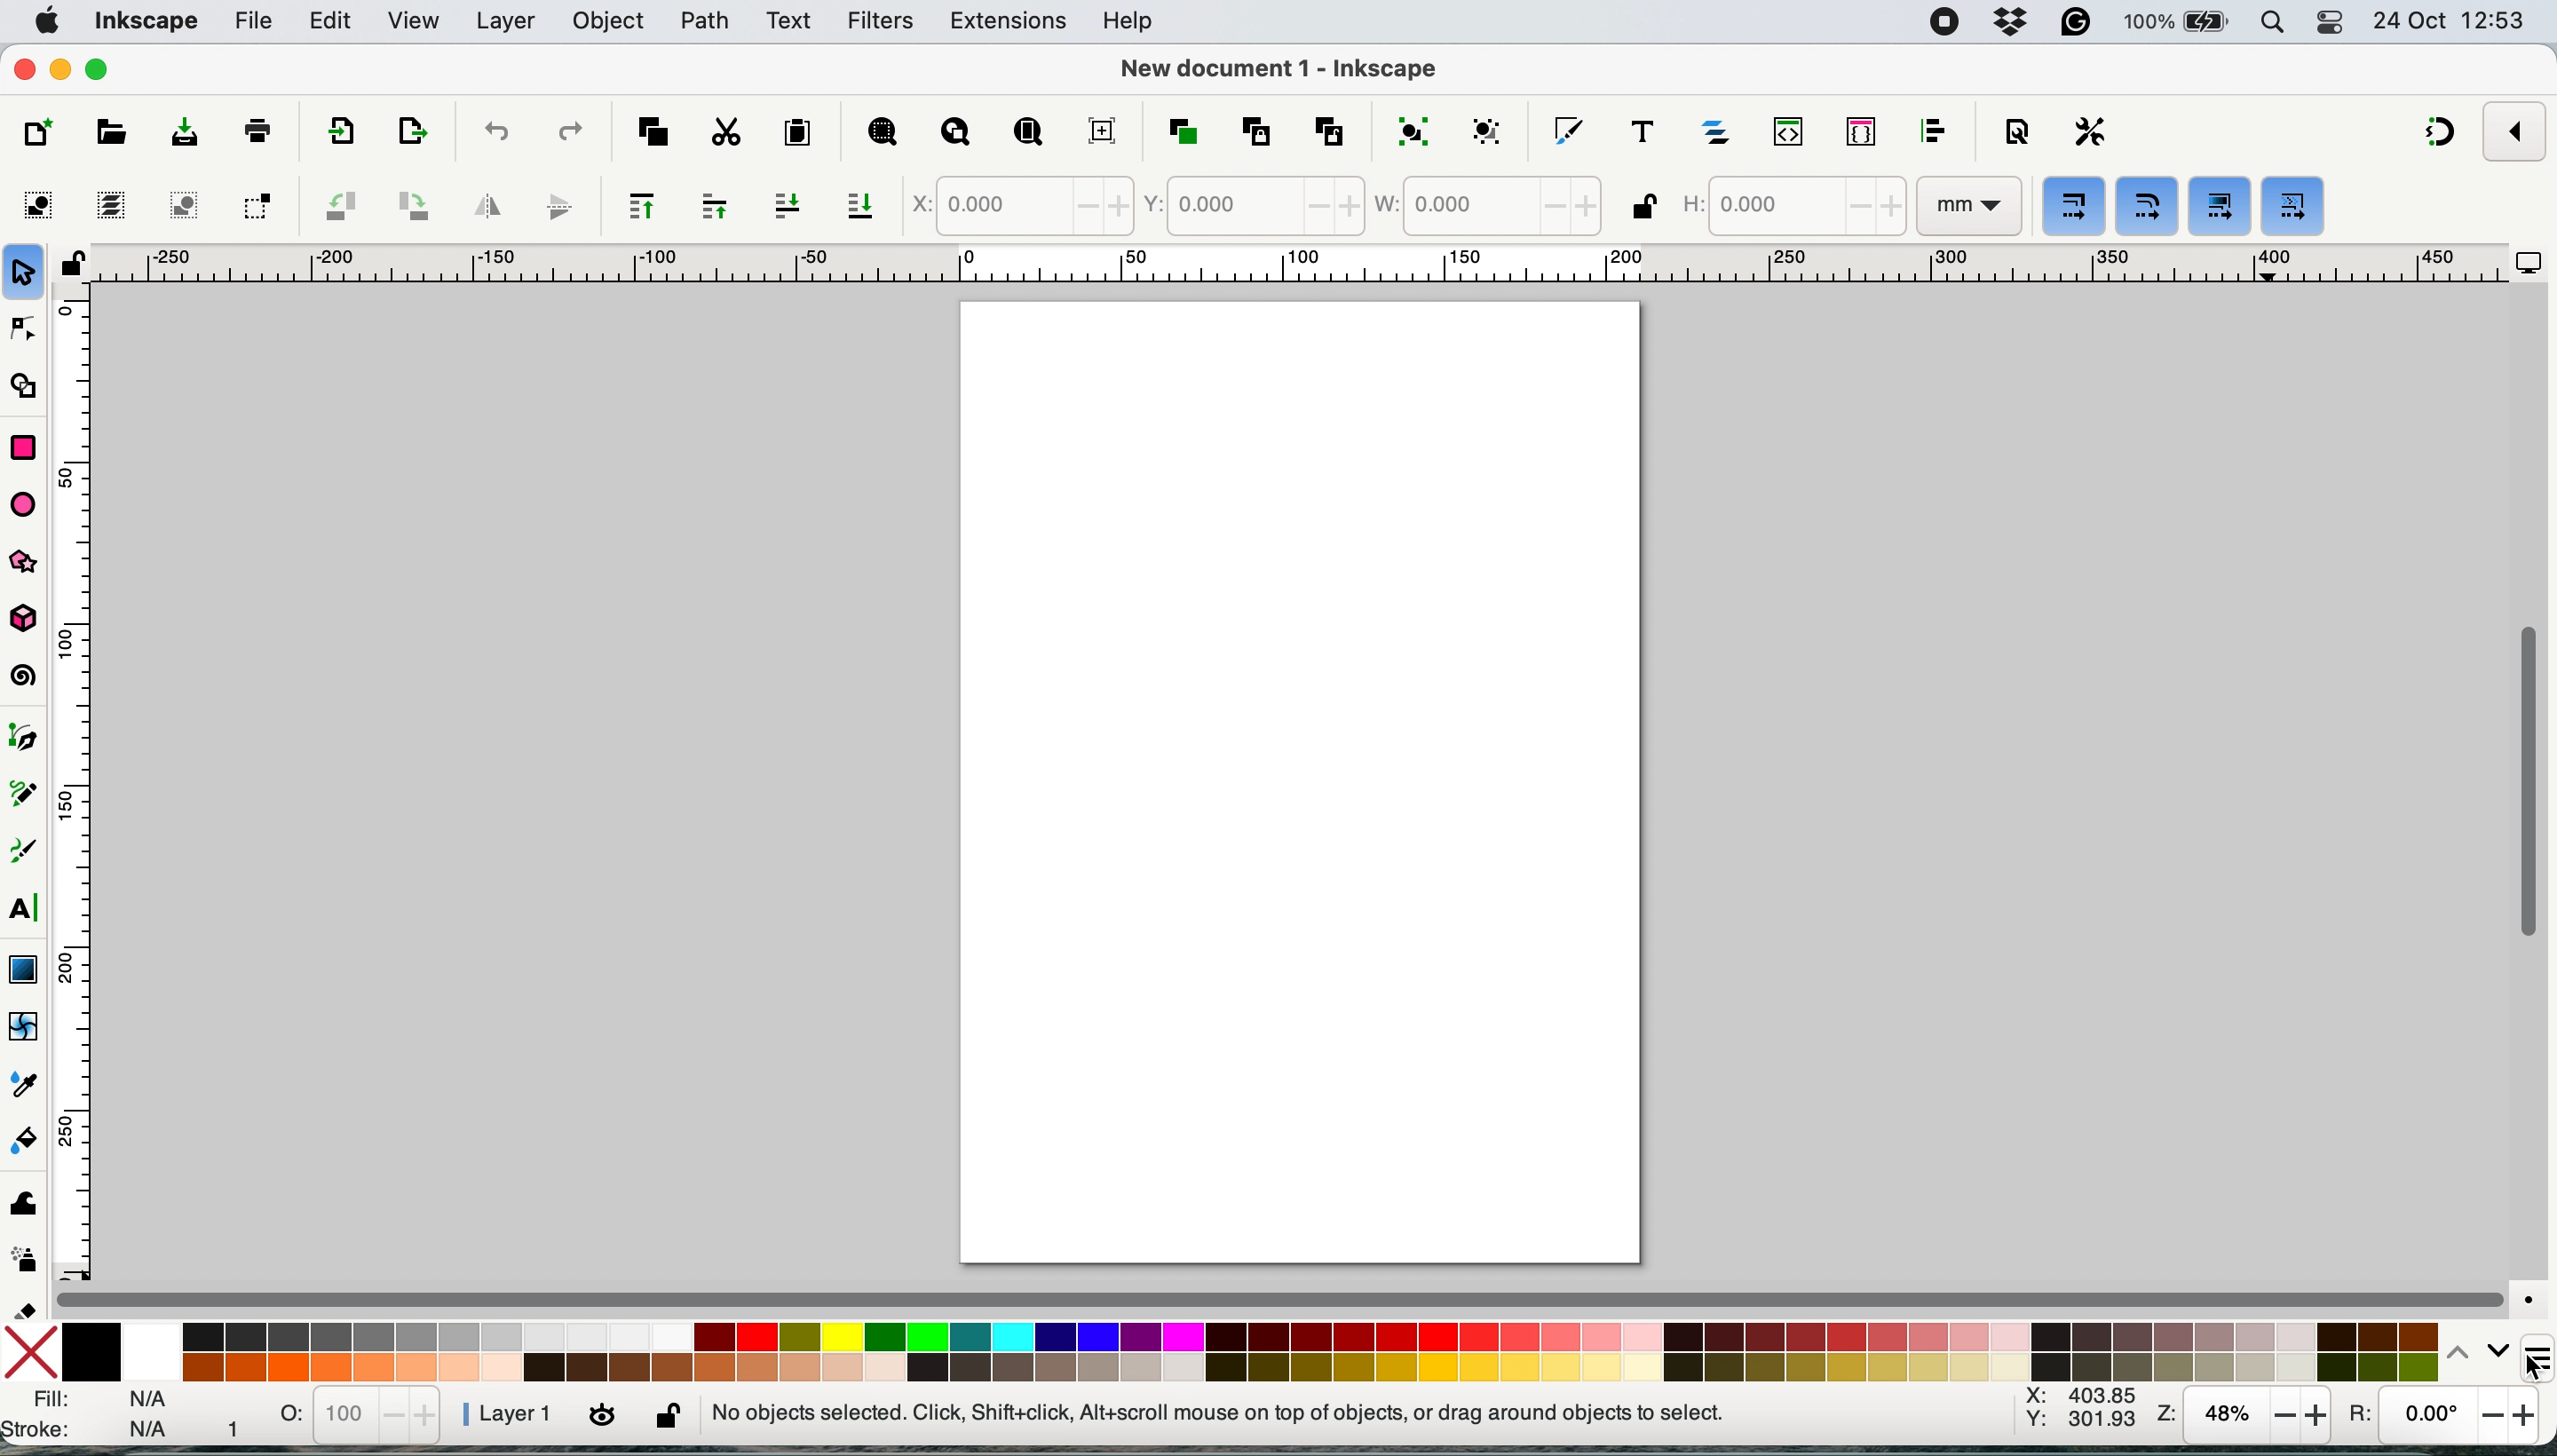 This screenshot has height=1456, width=2557. What do you see at coordinates (25, 504) in the screenshot?
I see `ellipse arc tool` at bounding box center [25, 504].